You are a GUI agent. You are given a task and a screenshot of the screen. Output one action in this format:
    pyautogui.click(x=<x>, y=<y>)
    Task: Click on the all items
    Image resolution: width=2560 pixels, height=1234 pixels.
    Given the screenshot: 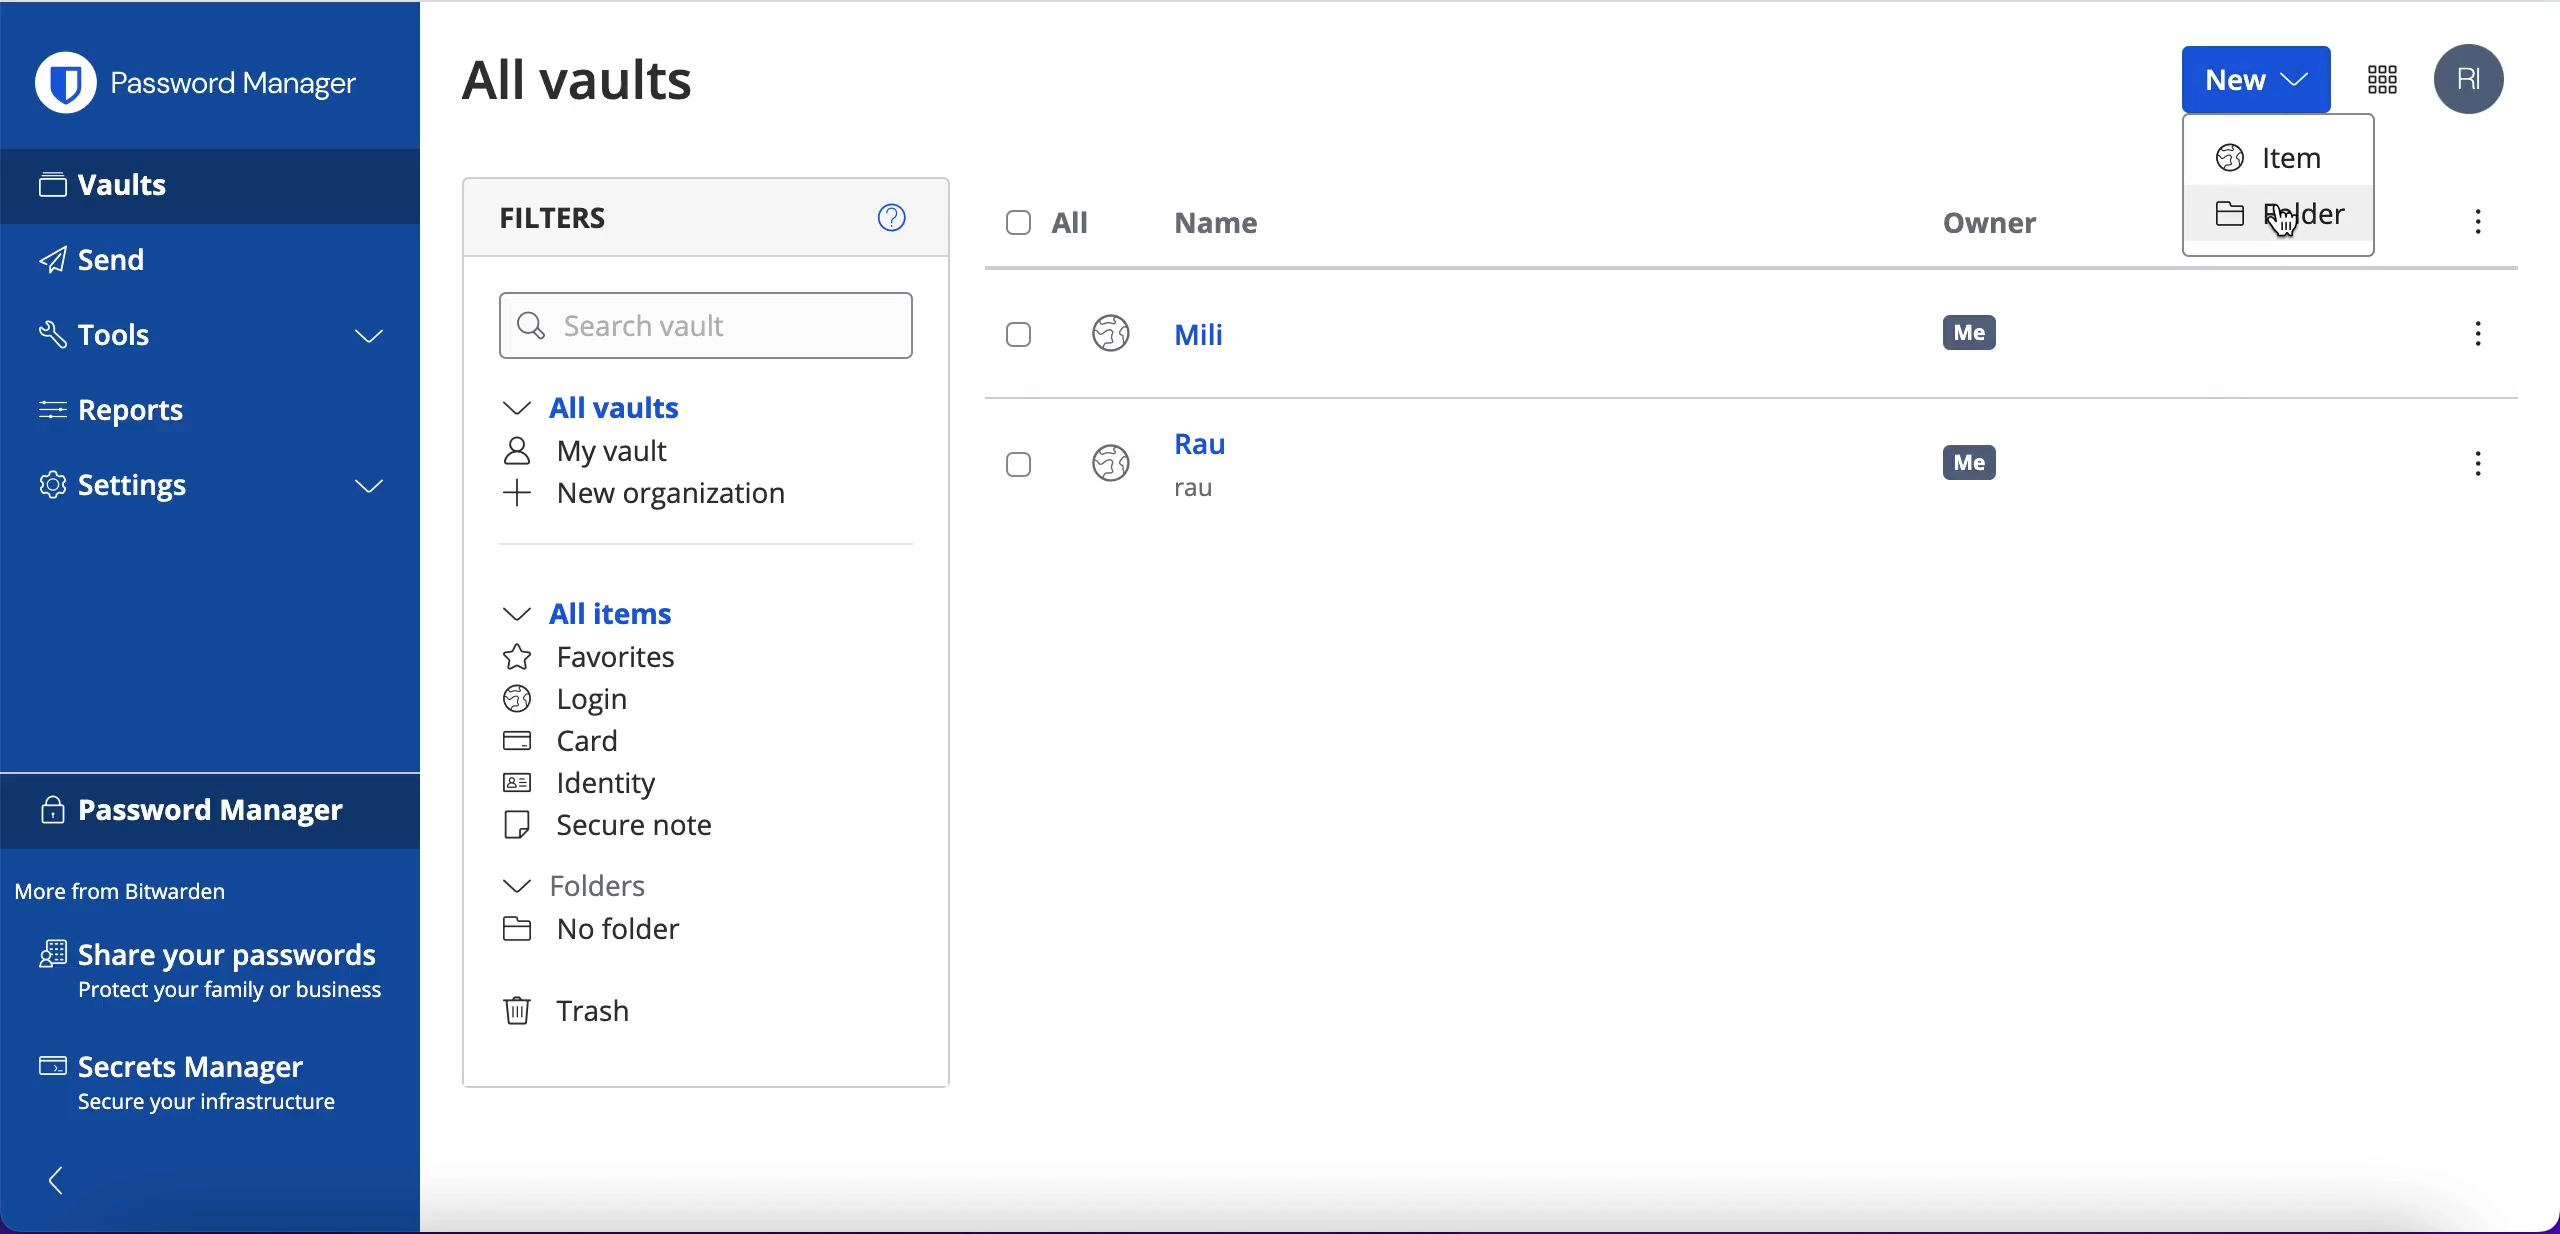 What is the action you would take?
    pyautogui.click(x=618, y=616)
    